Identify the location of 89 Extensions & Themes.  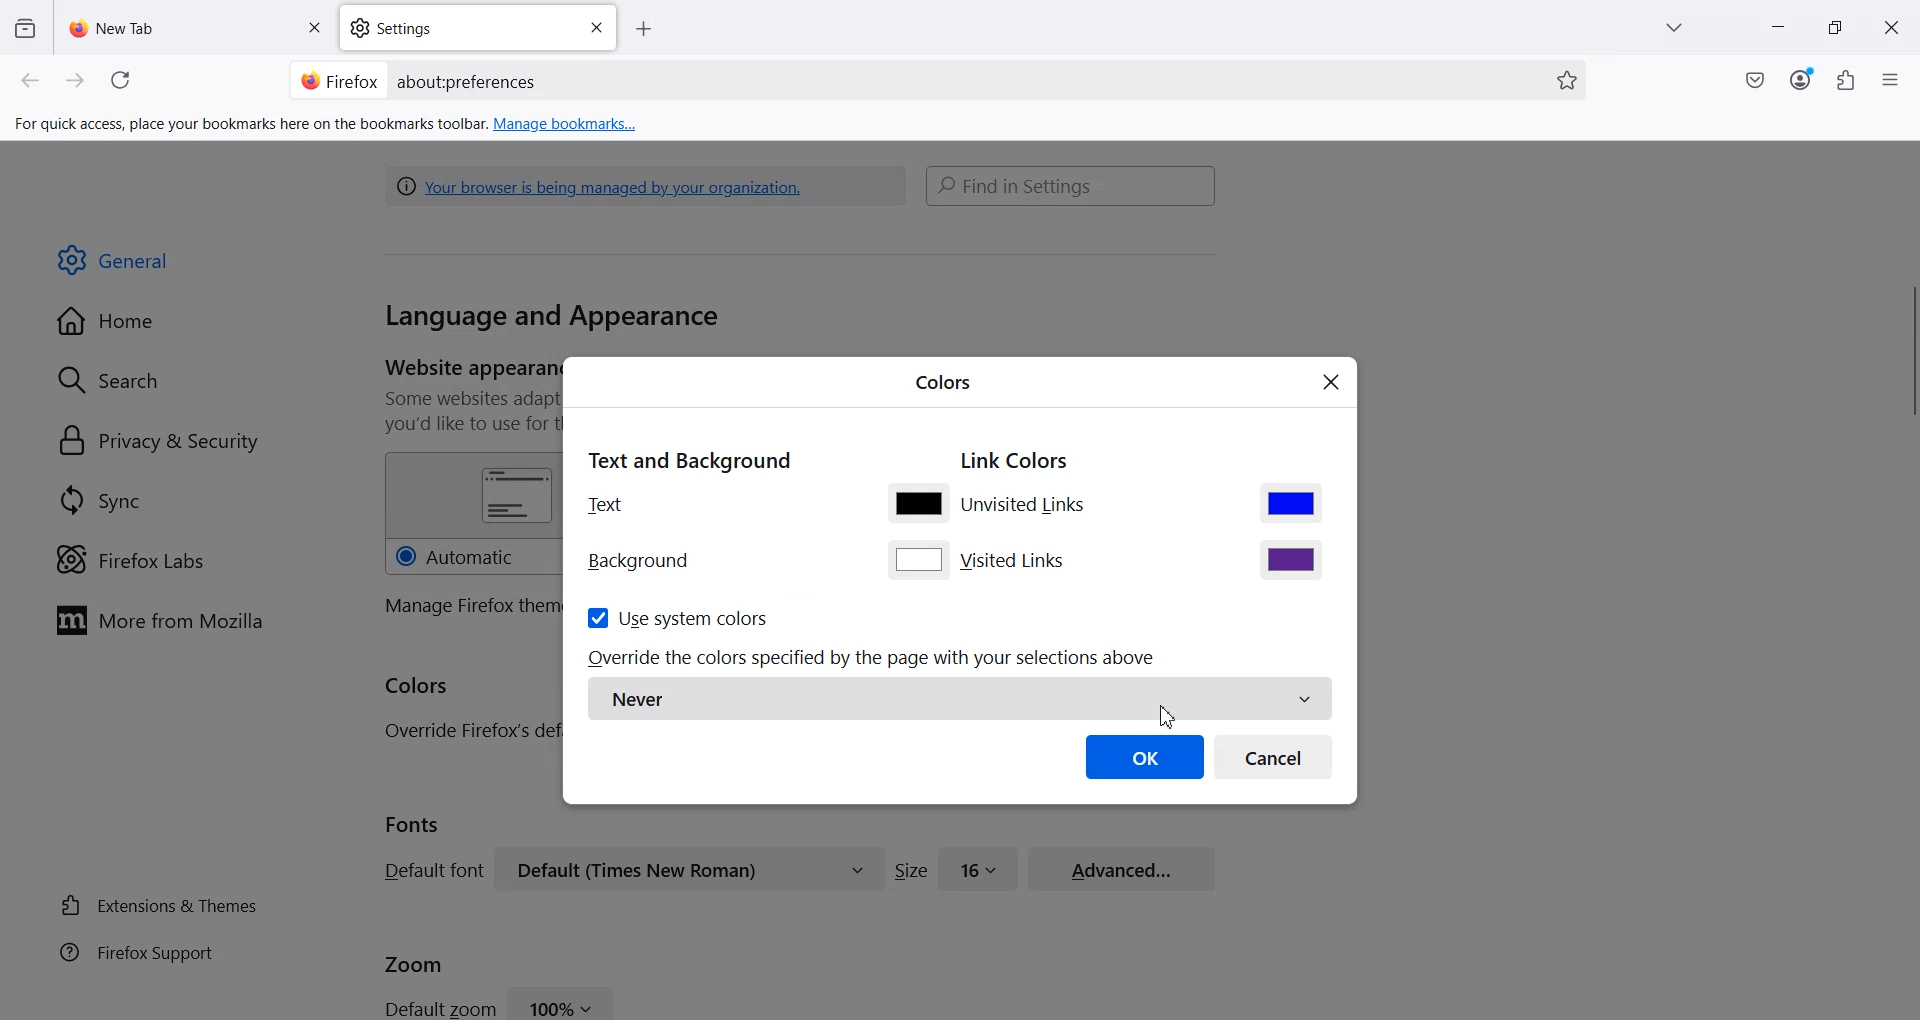
(157, 905).